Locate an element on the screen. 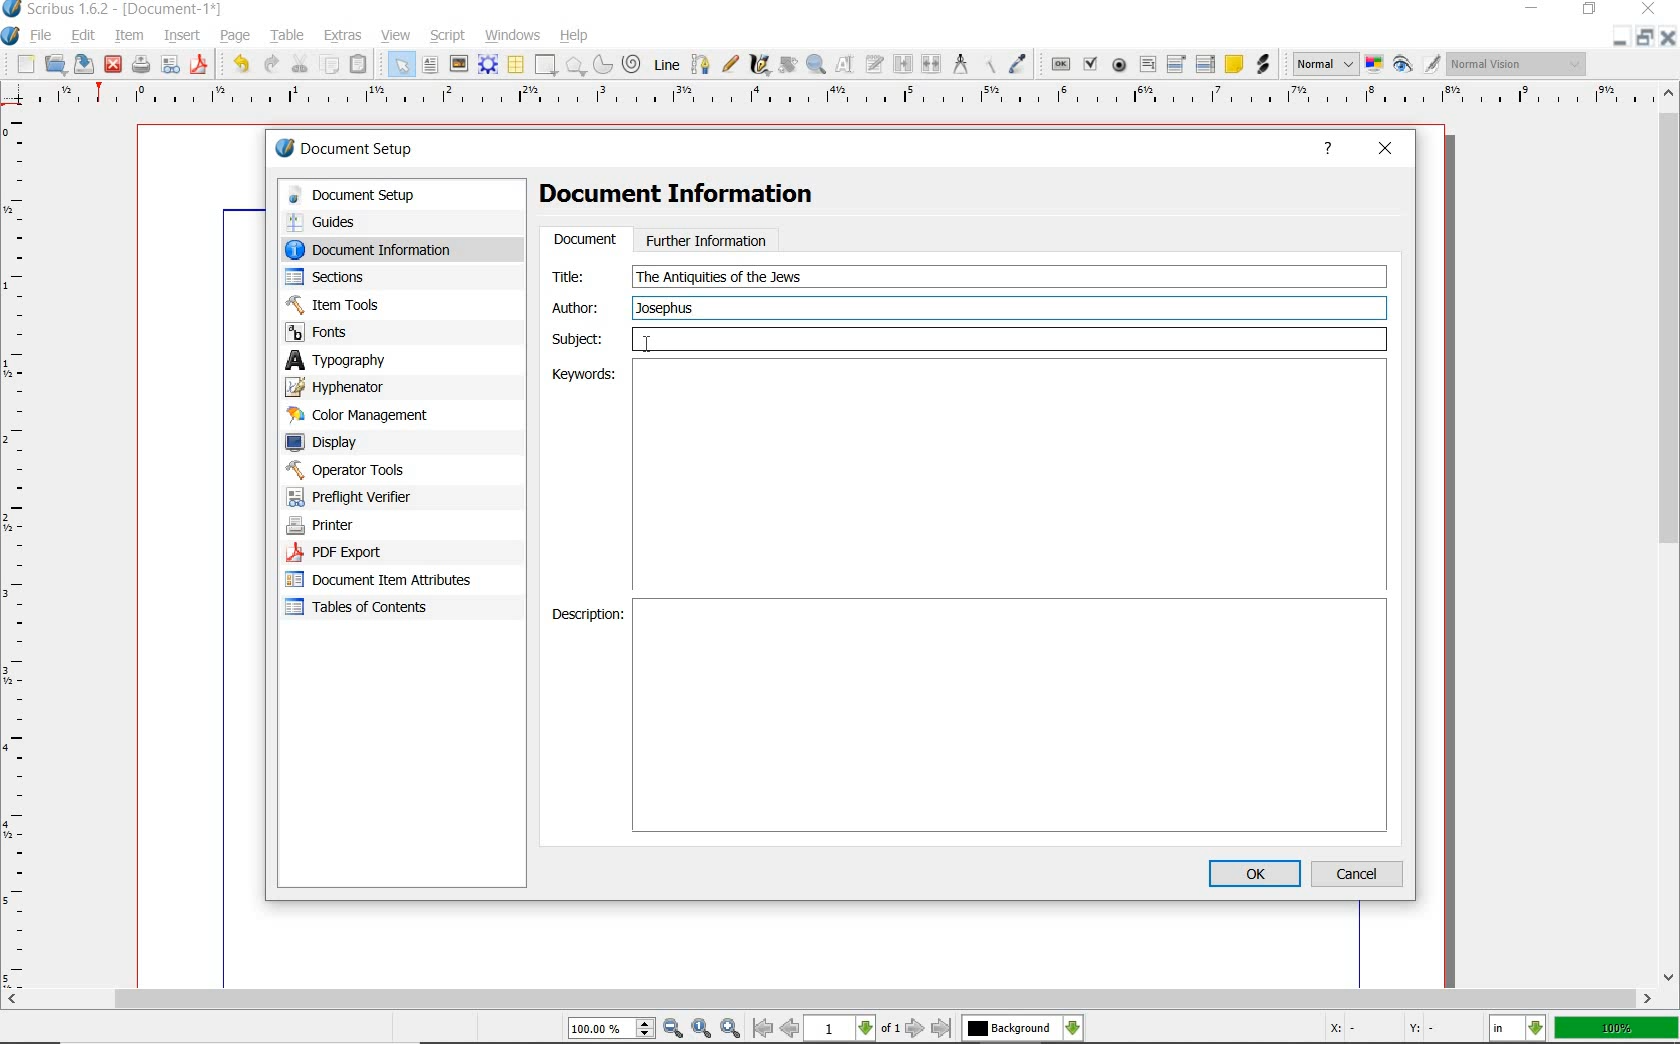 The height and width of the screenshot is (1044, 1680). document information is located at coordinates (388, 249).